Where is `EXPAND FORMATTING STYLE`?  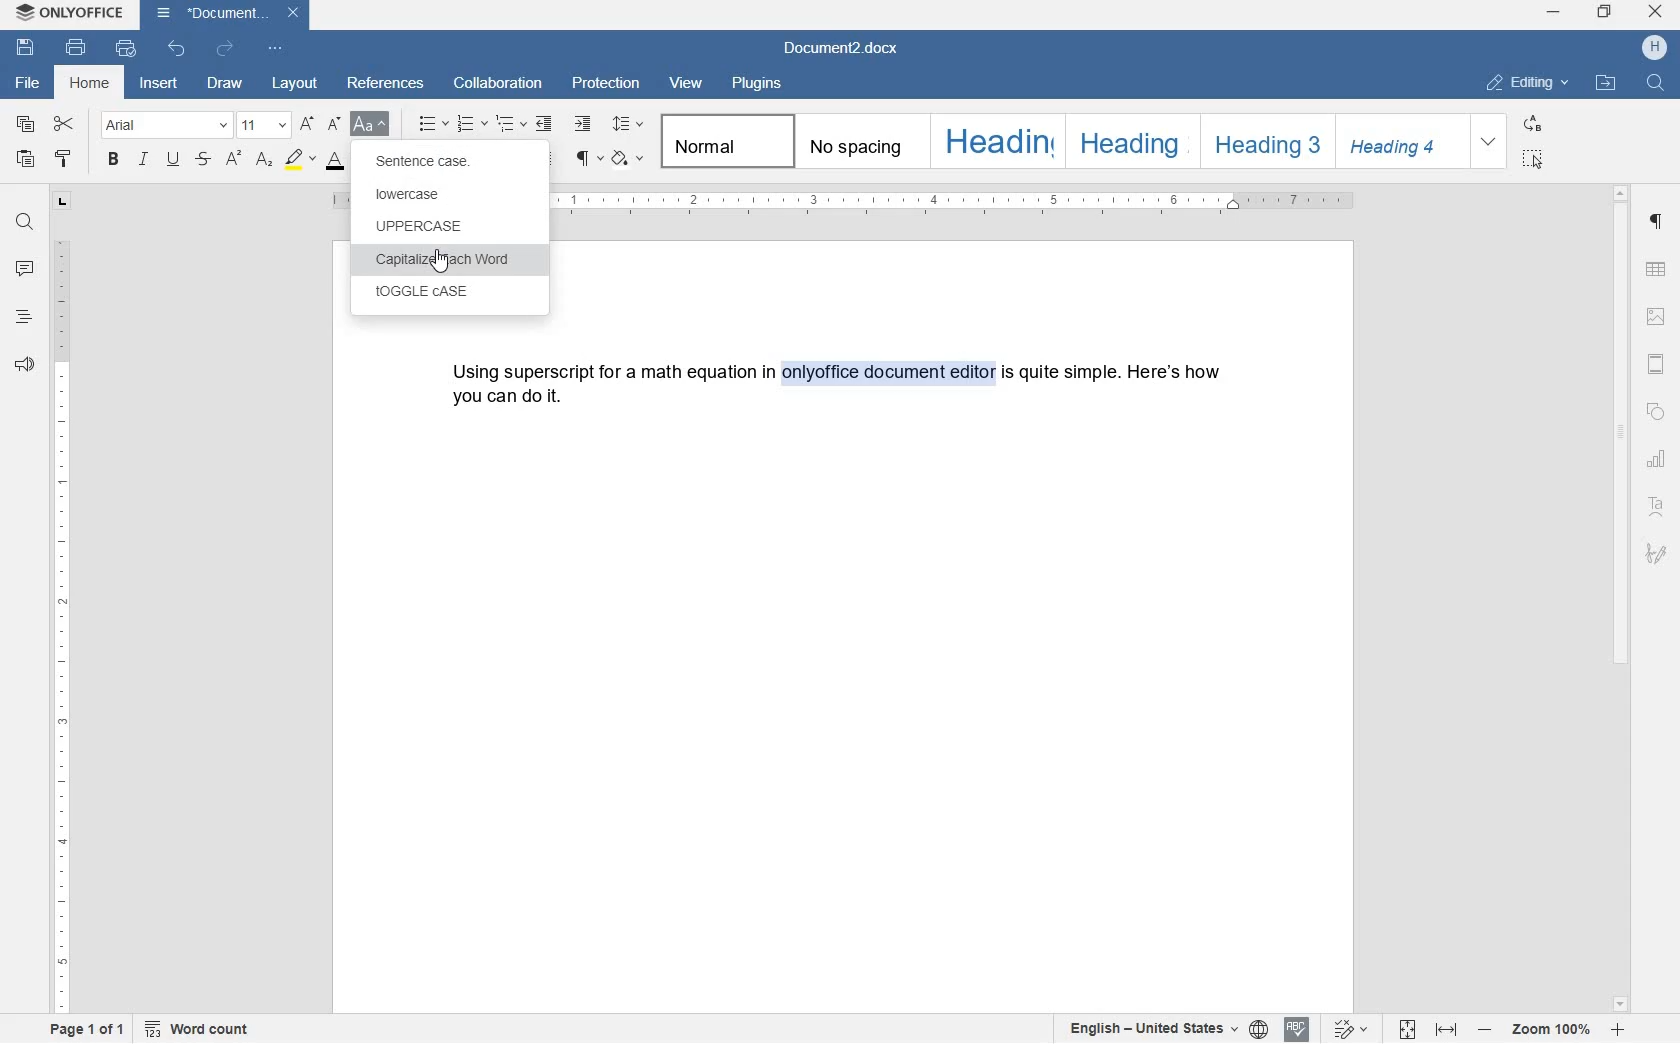 EXPAND FORMATTING STYLE is located at coordinates (1491, 142).